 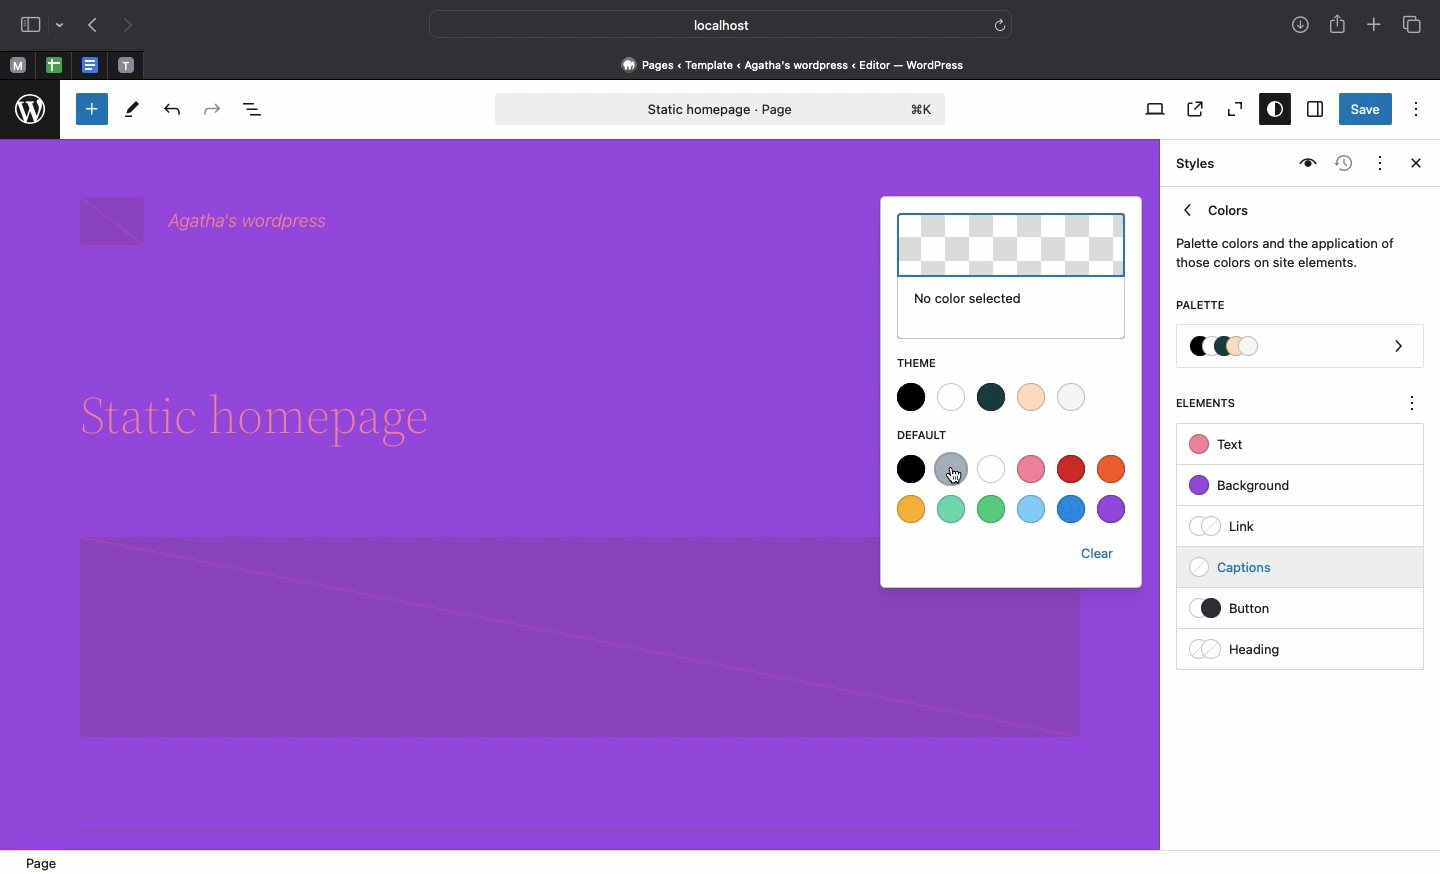 What do you see at coordinates (215, 110) in the screenshot?
I see `Redo` at bounding box center [215, 110].